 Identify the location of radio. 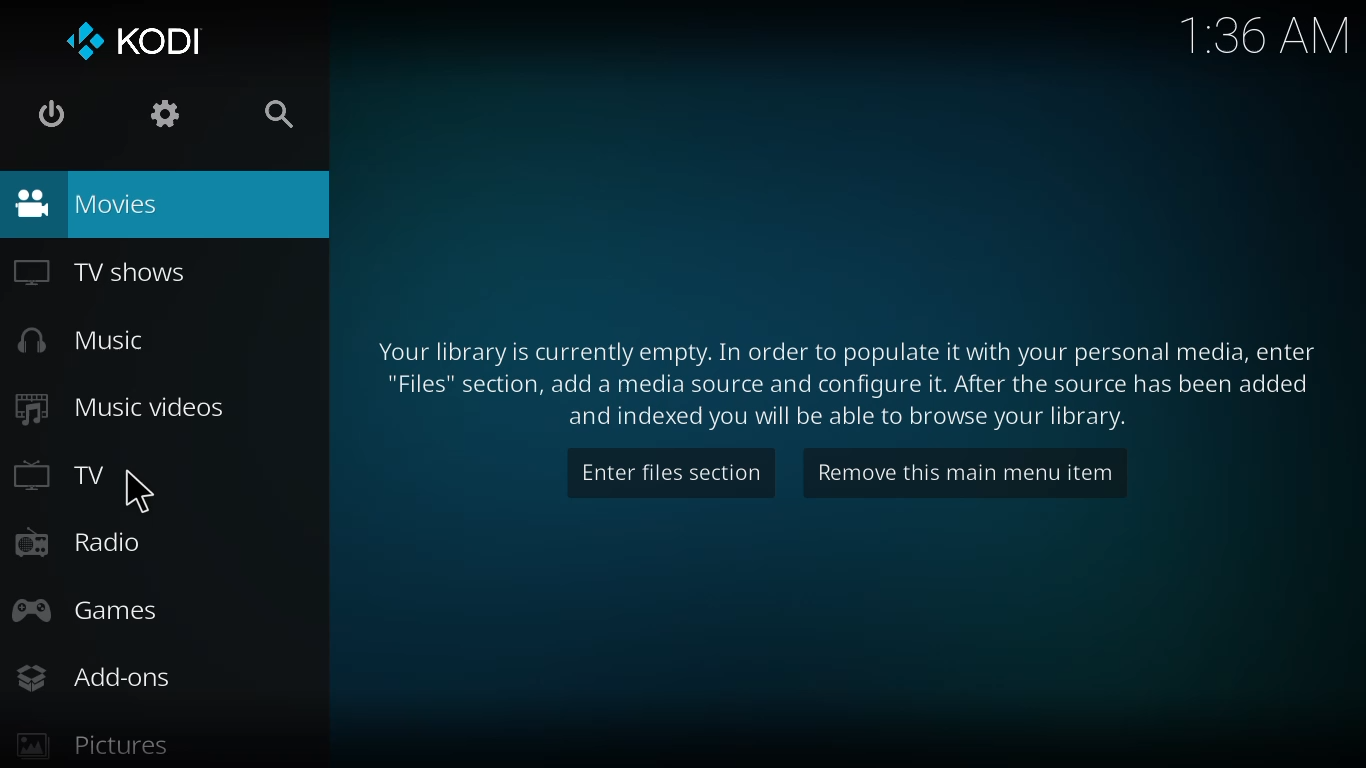
(80, 539).